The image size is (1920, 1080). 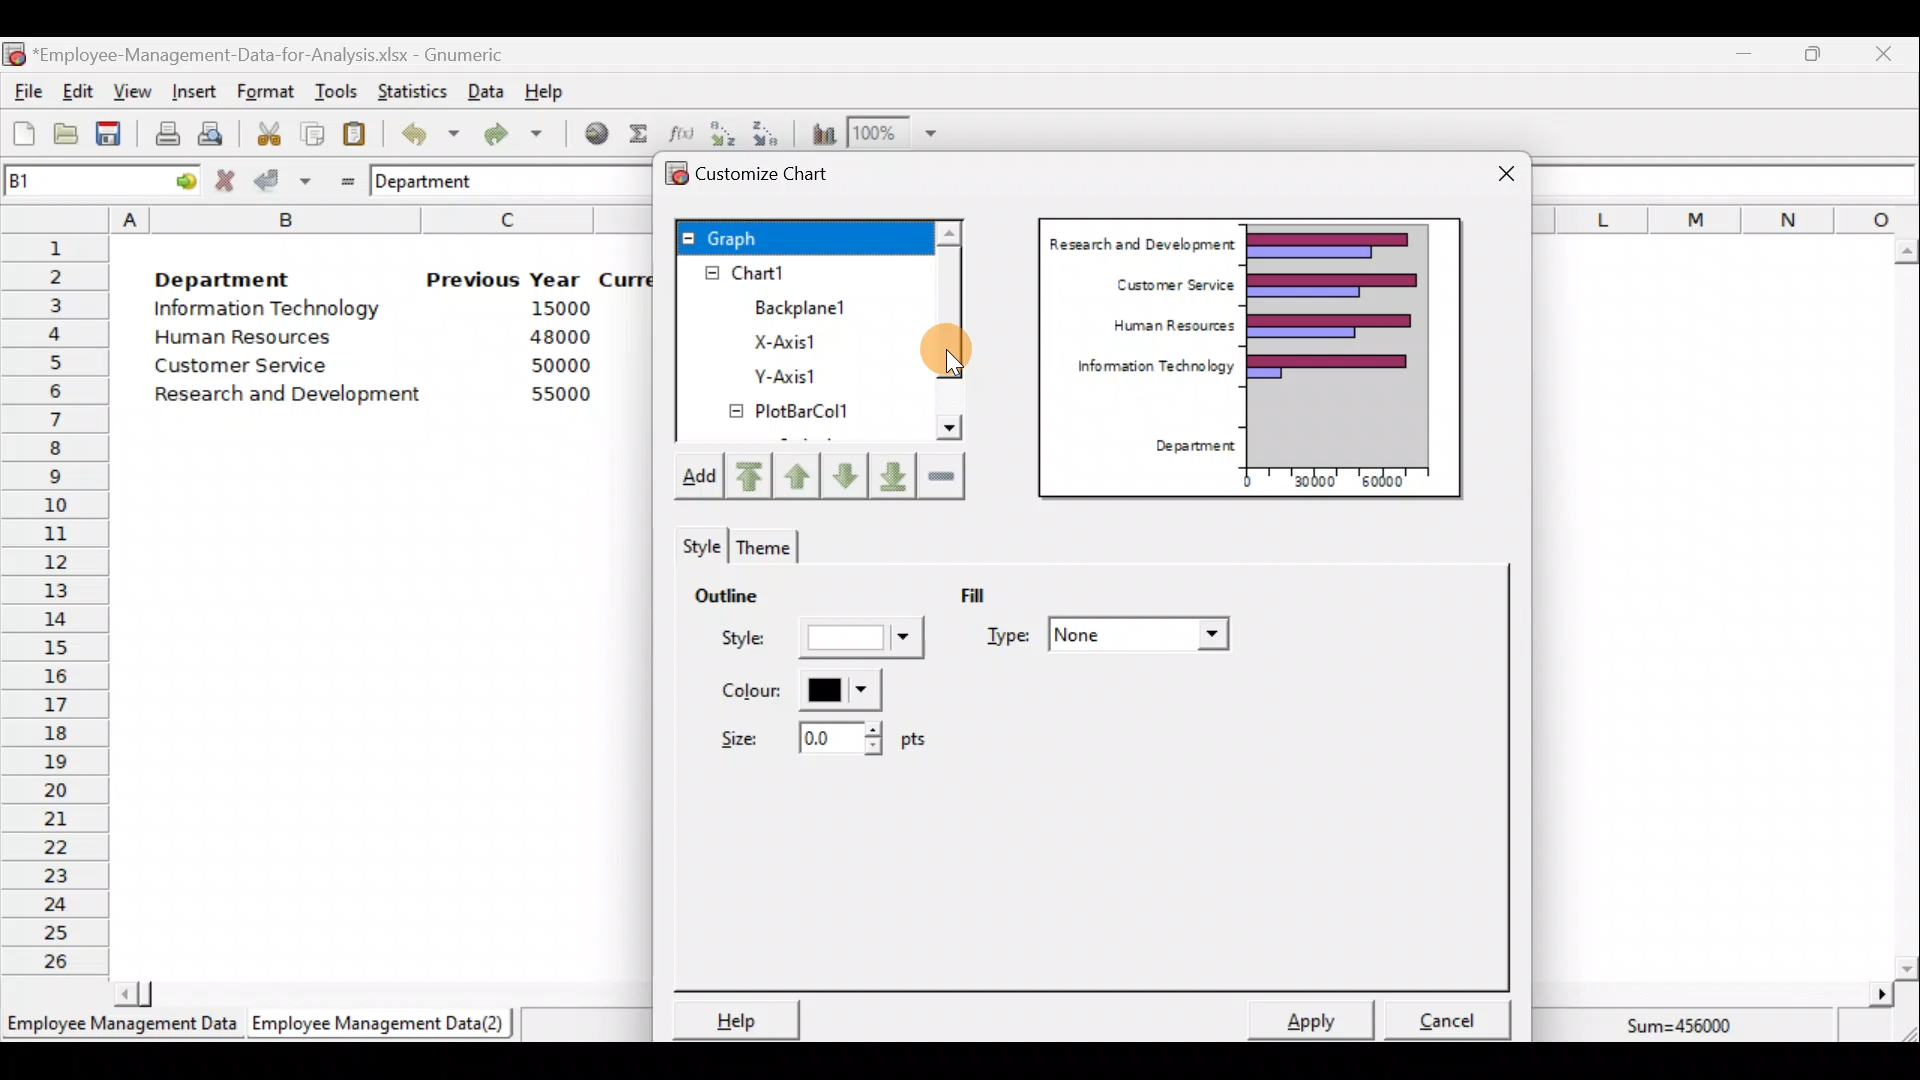 What do you see at coordinates (283, 179) in the screenshot?
I see `Accept change` at bounding box center [283, 179].